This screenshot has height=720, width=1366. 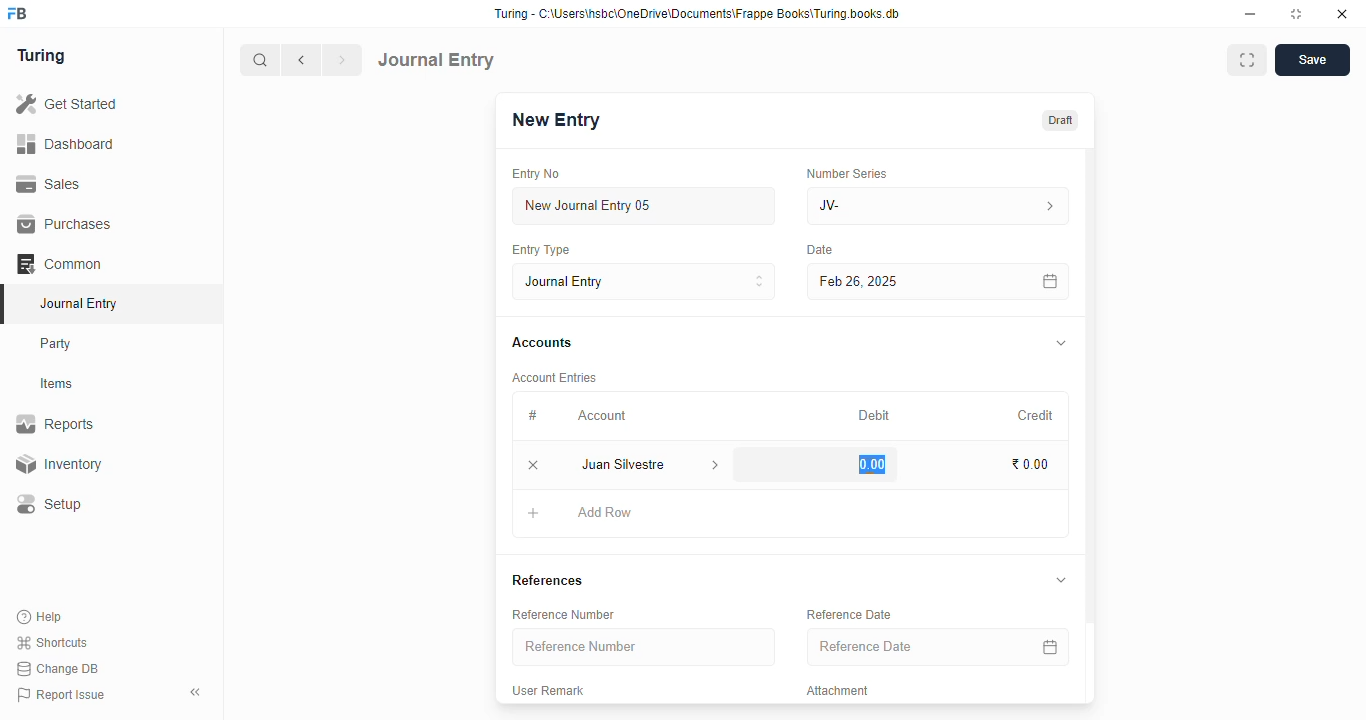 I want to click on JV-, so click(x=939, y=206).